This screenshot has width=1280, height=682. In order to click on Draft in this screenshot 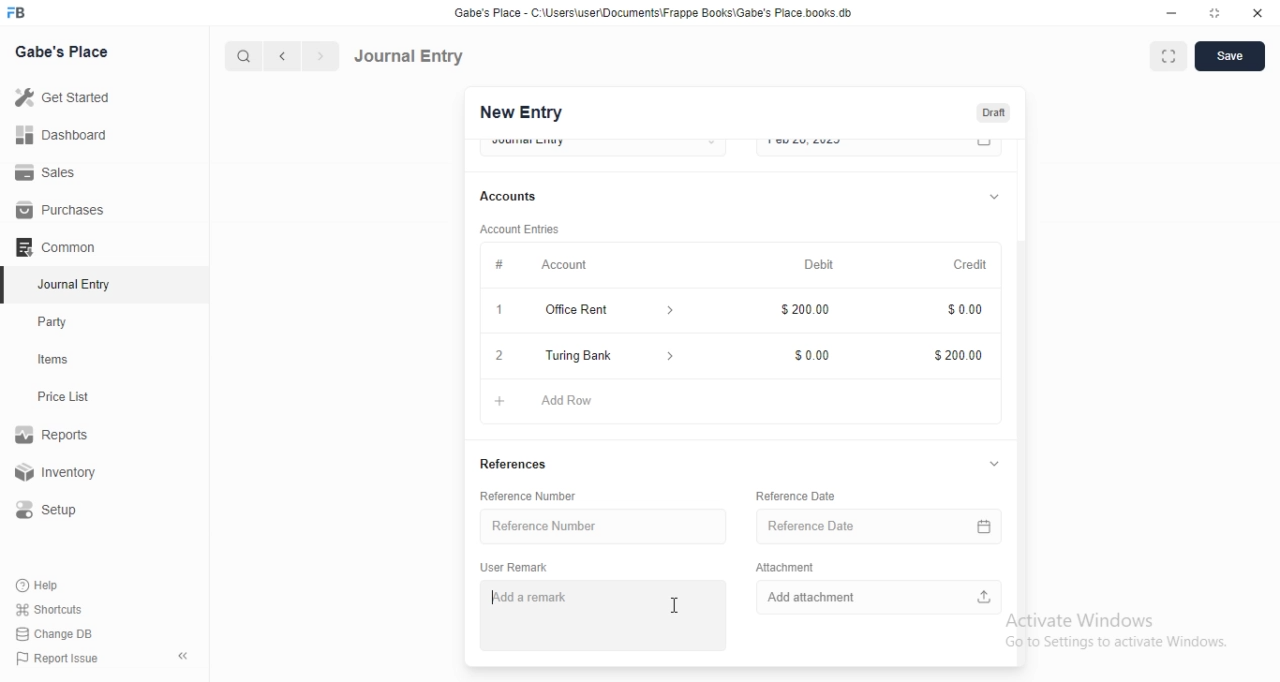, I will do `click(993, 113)`.